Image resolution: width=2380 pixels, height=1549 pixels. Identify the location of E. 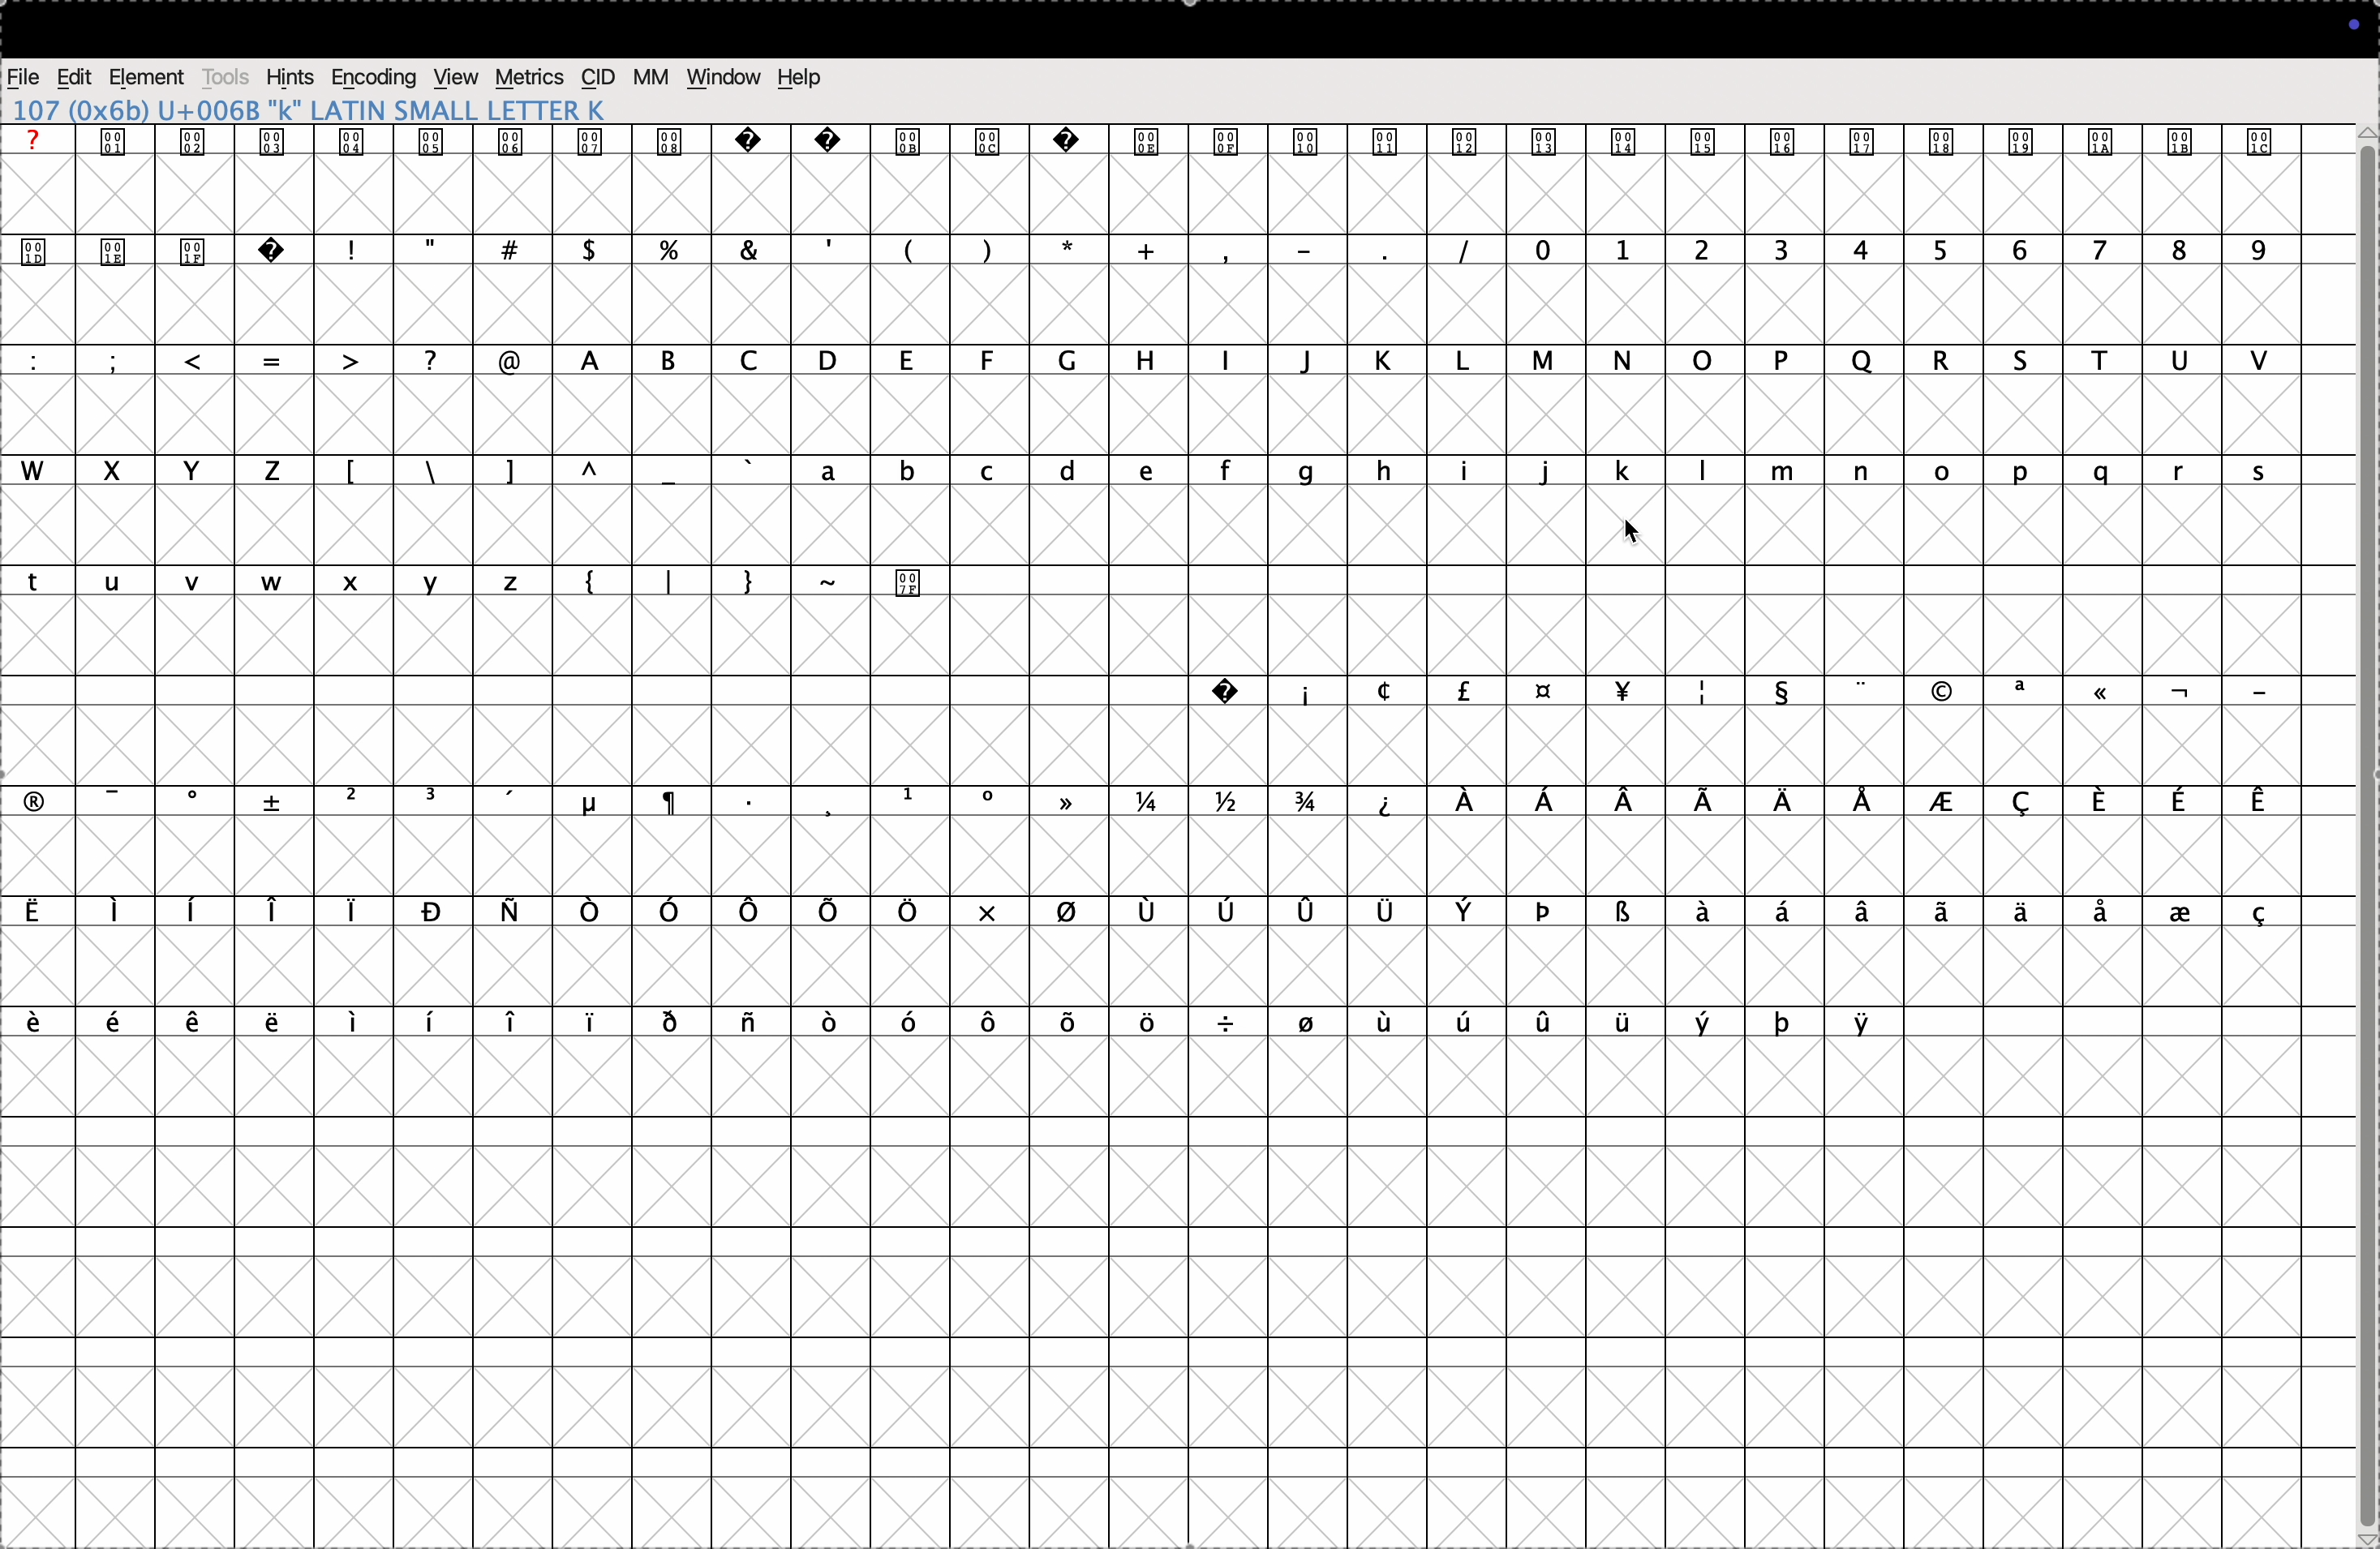
(2267, 796).